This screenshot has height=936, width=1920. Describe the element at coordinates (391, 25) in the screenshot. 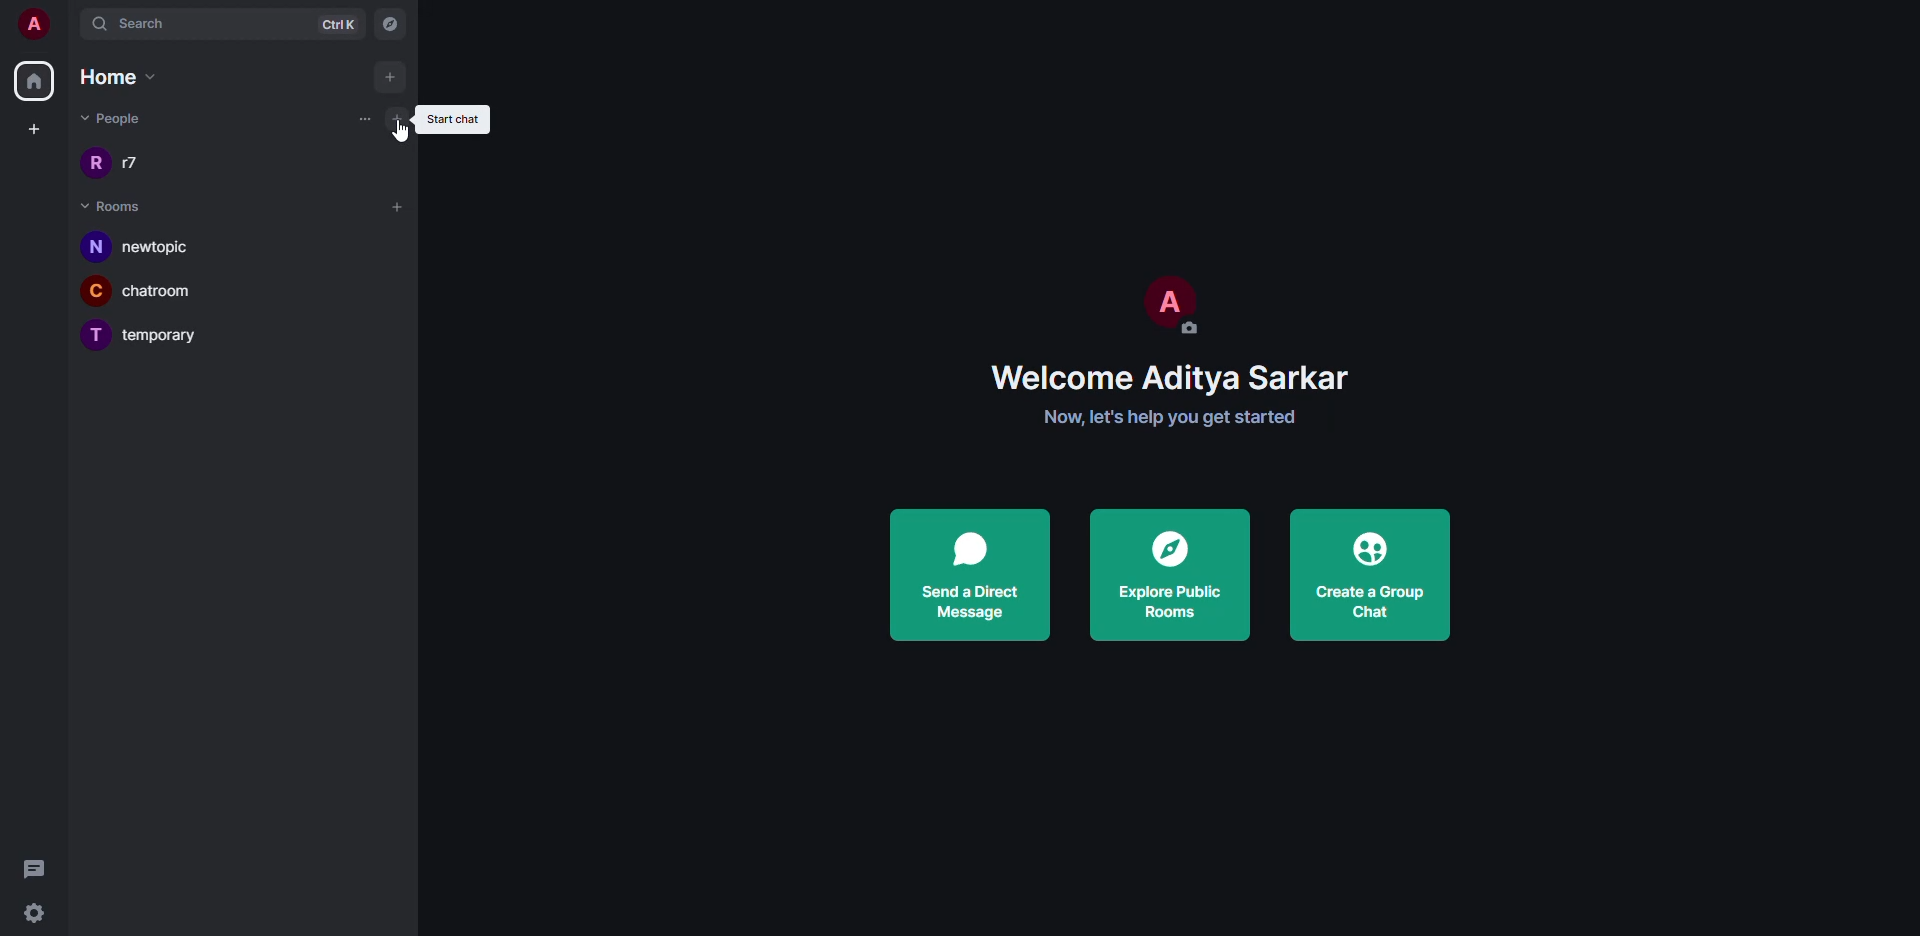

I see `navigator` at that location.